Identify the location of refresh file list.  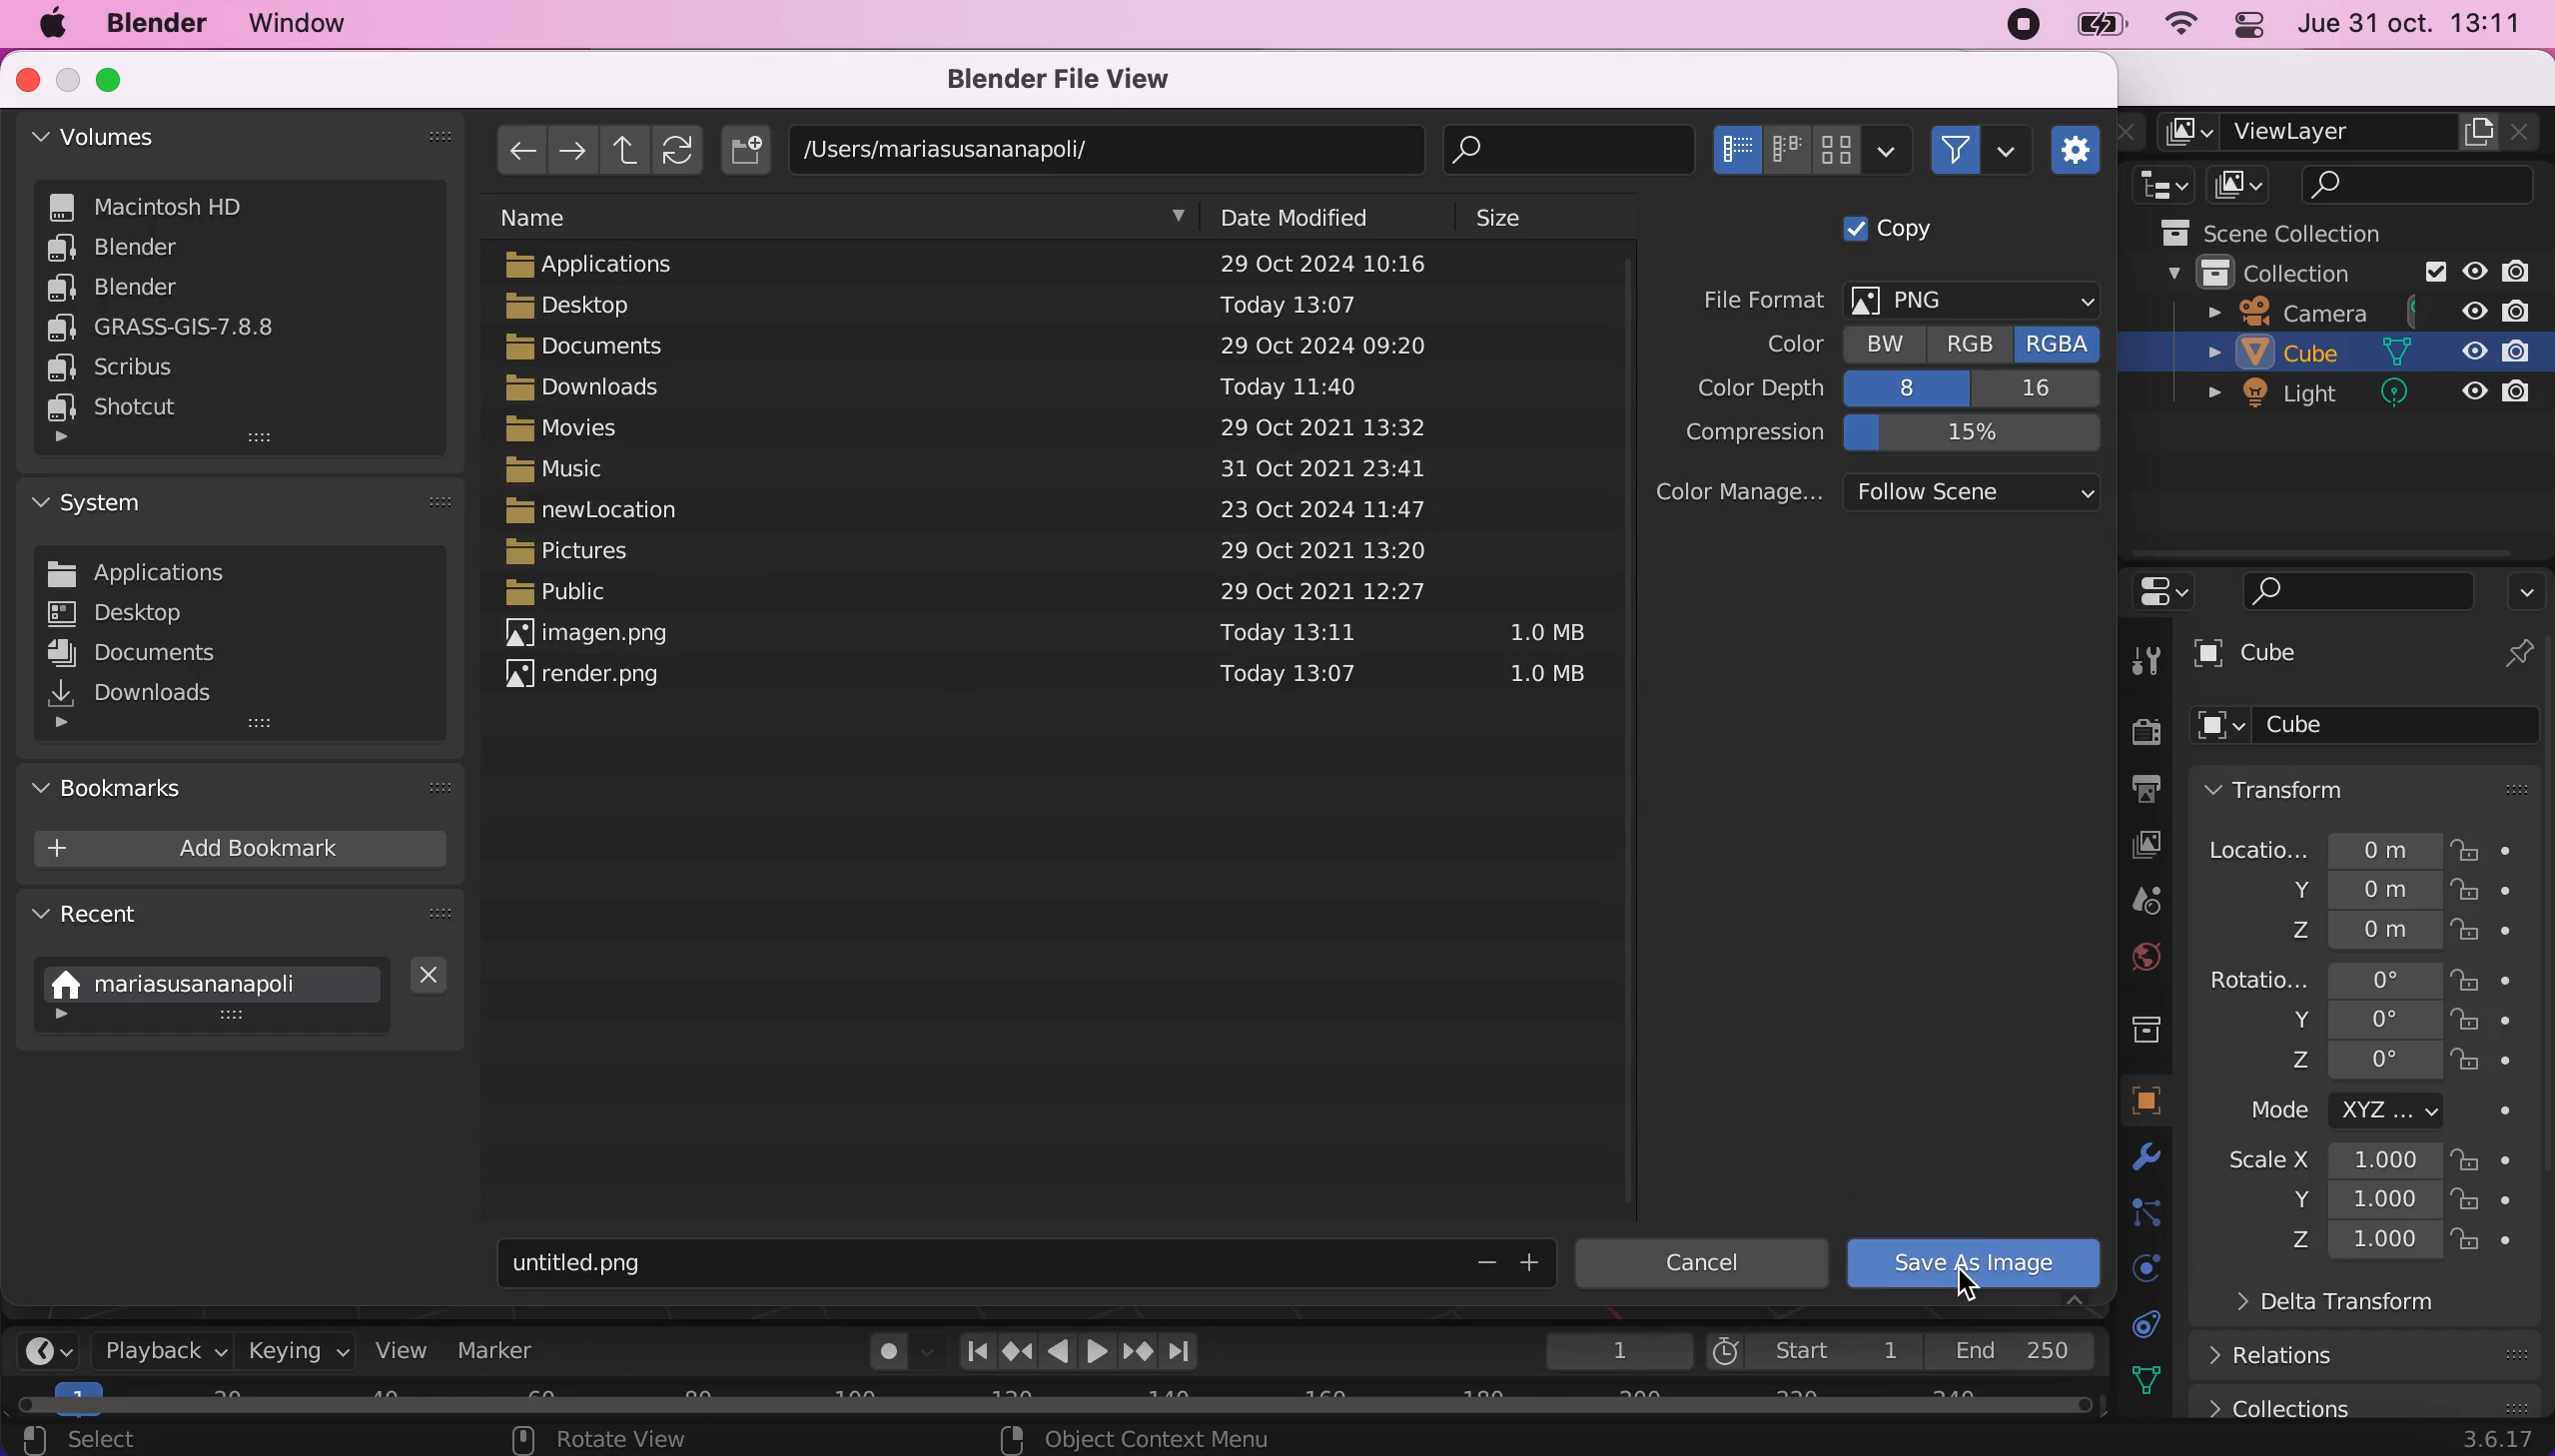
(682, 151).